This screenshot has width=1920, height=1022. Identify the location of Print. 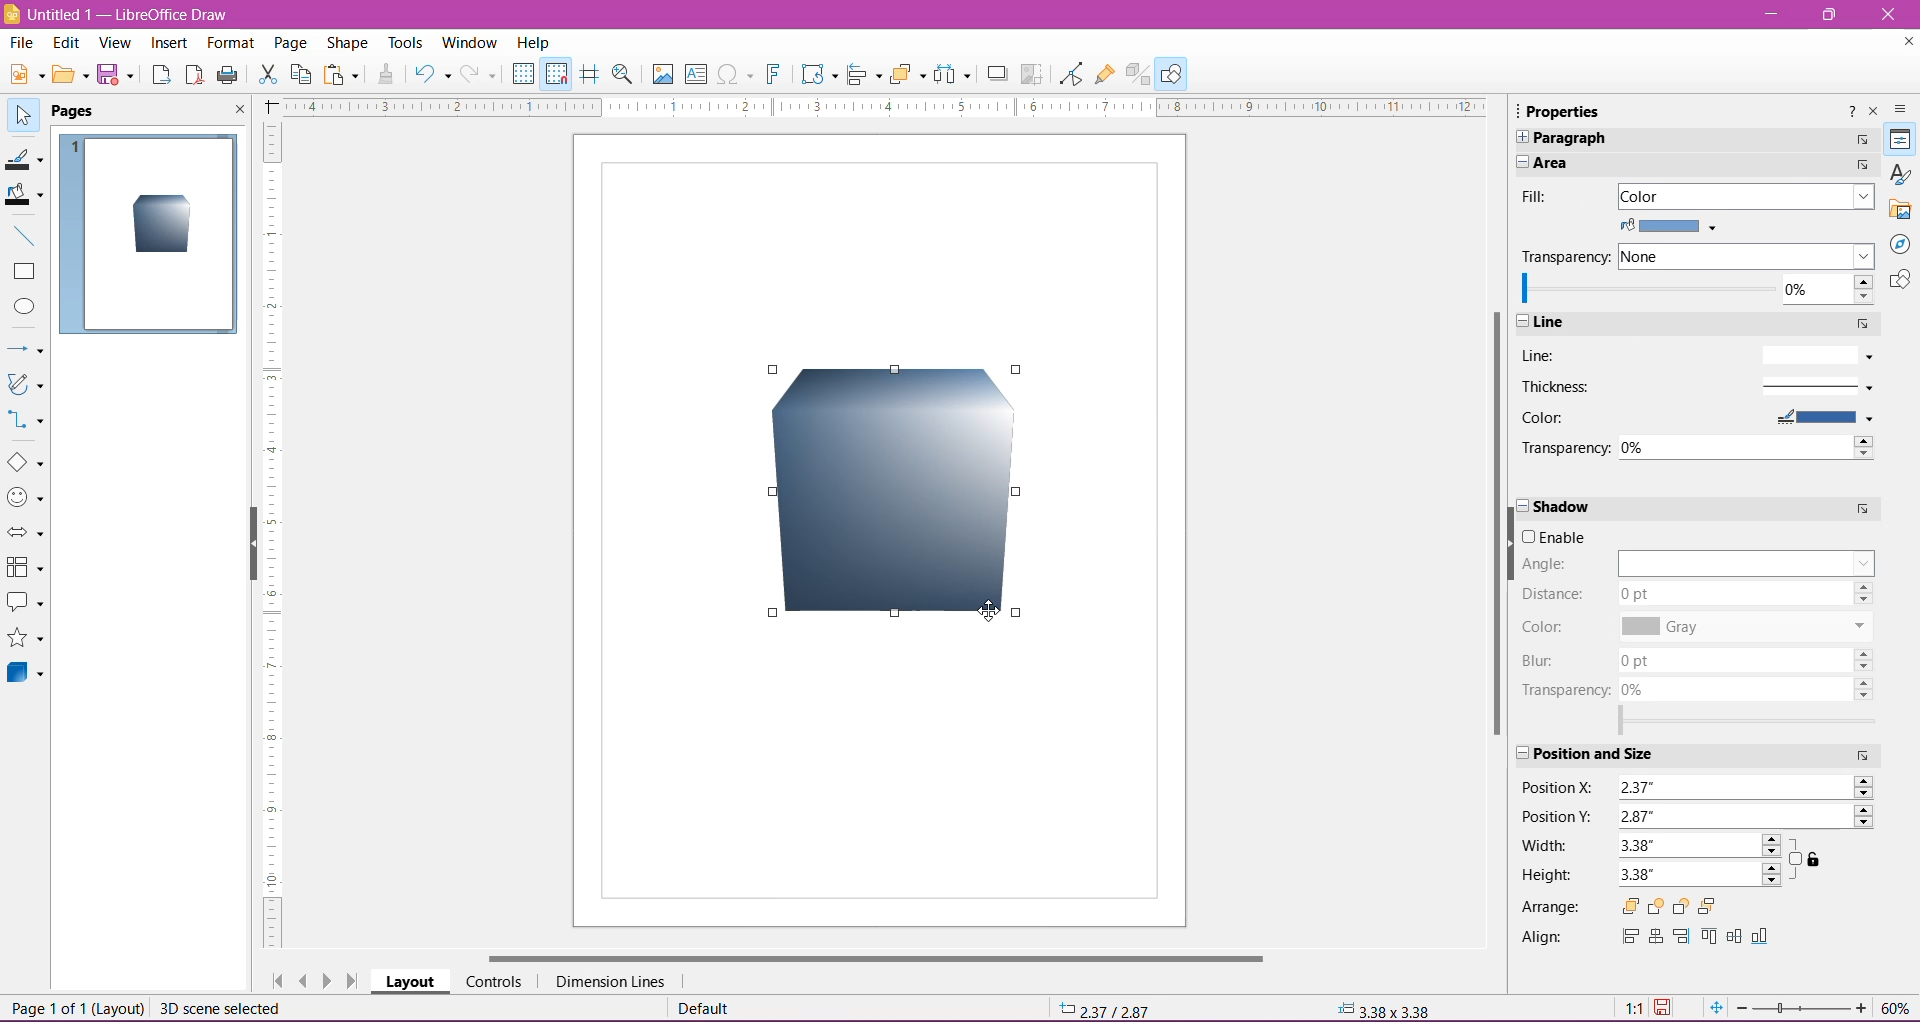
(229, 76).